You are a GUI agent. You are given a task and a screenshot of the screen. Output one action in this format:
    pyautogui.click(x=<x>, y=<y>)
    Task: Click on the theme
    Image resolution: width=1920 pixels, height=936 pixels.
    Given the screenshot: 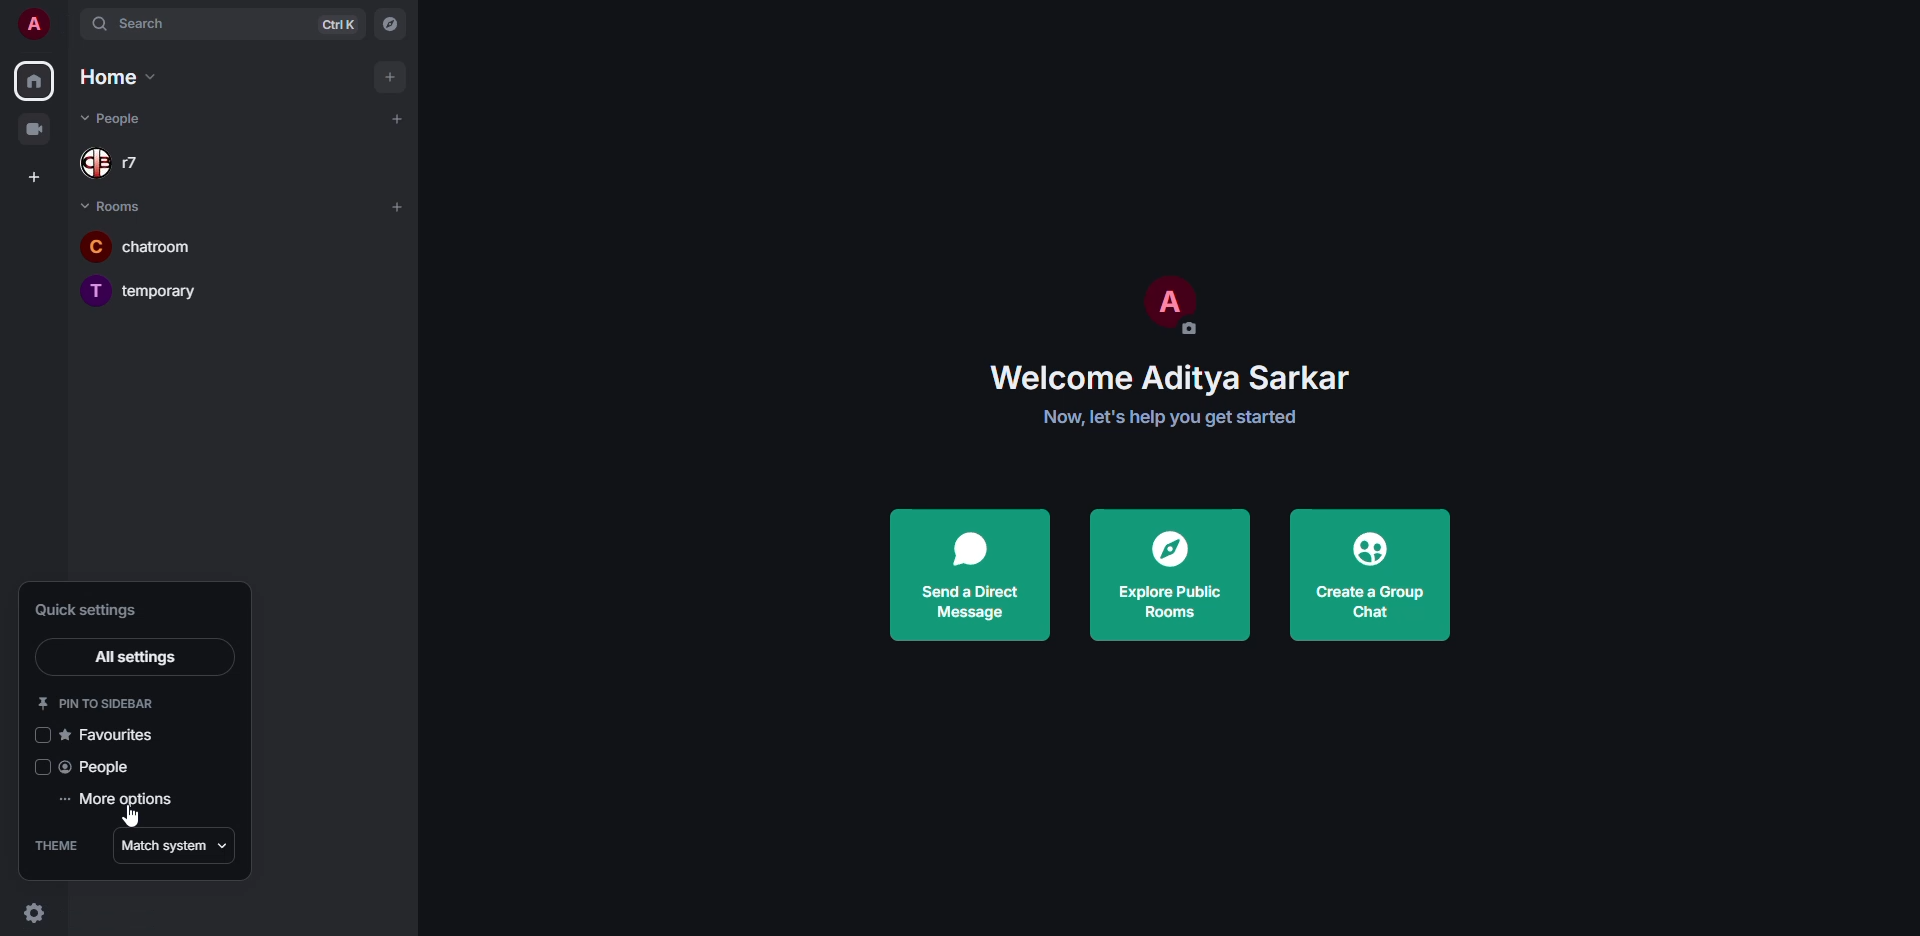 What is the action you would take?
    pyautogui.click(x=57, y=845)
    